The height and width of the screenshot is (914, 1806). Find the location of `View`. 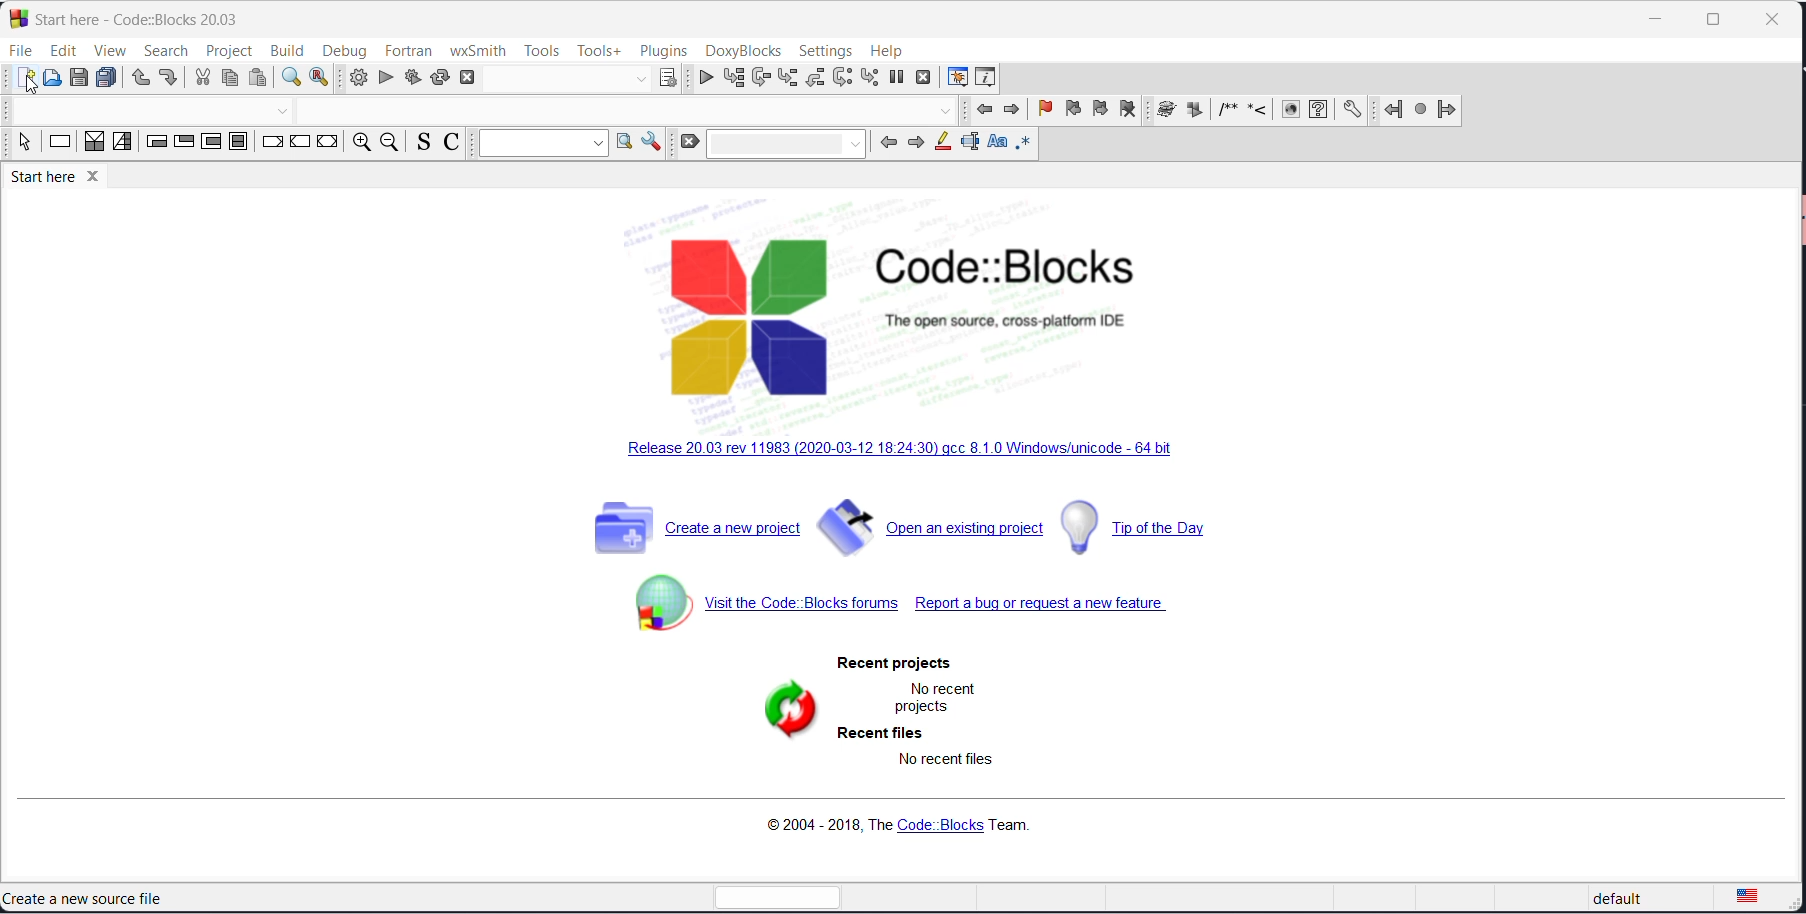

View is located at coordinates (109, 50).